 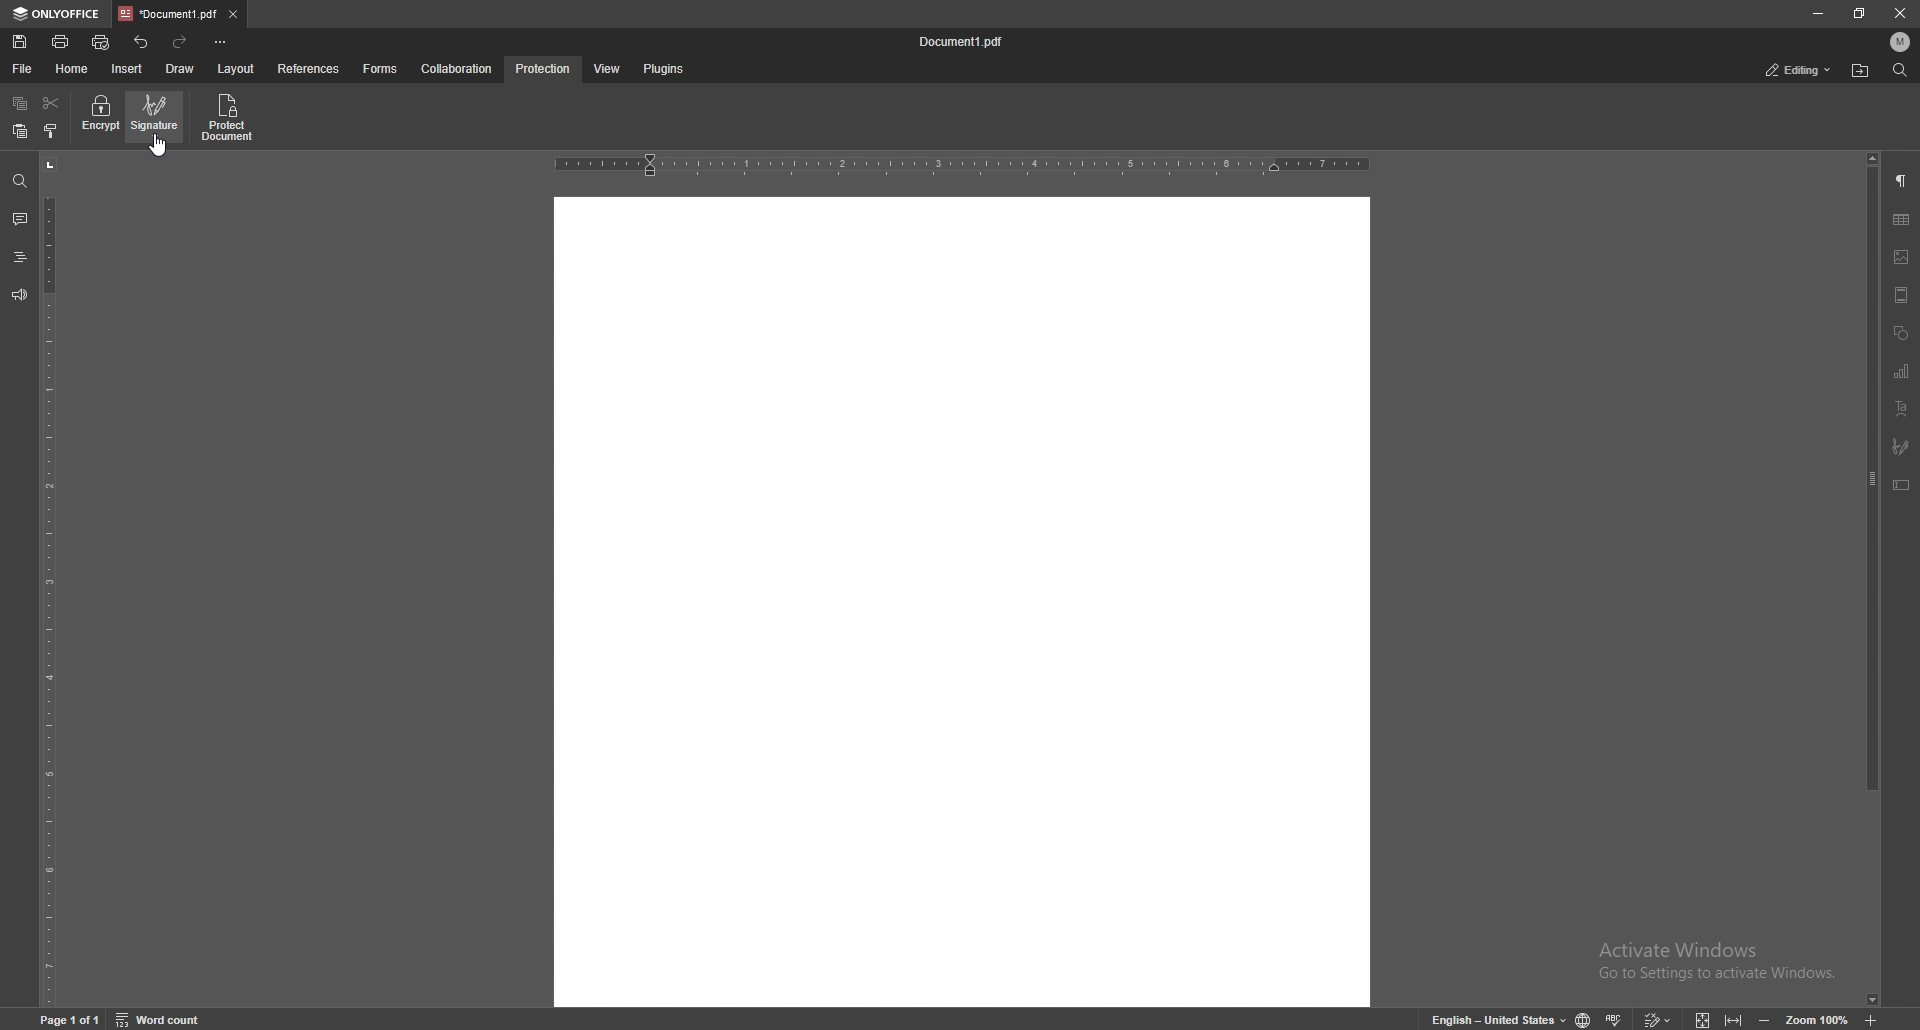 What do you see at coordinates (73, 1018) in the screenshot?
I see `page` at bounding box center [73, 1018].